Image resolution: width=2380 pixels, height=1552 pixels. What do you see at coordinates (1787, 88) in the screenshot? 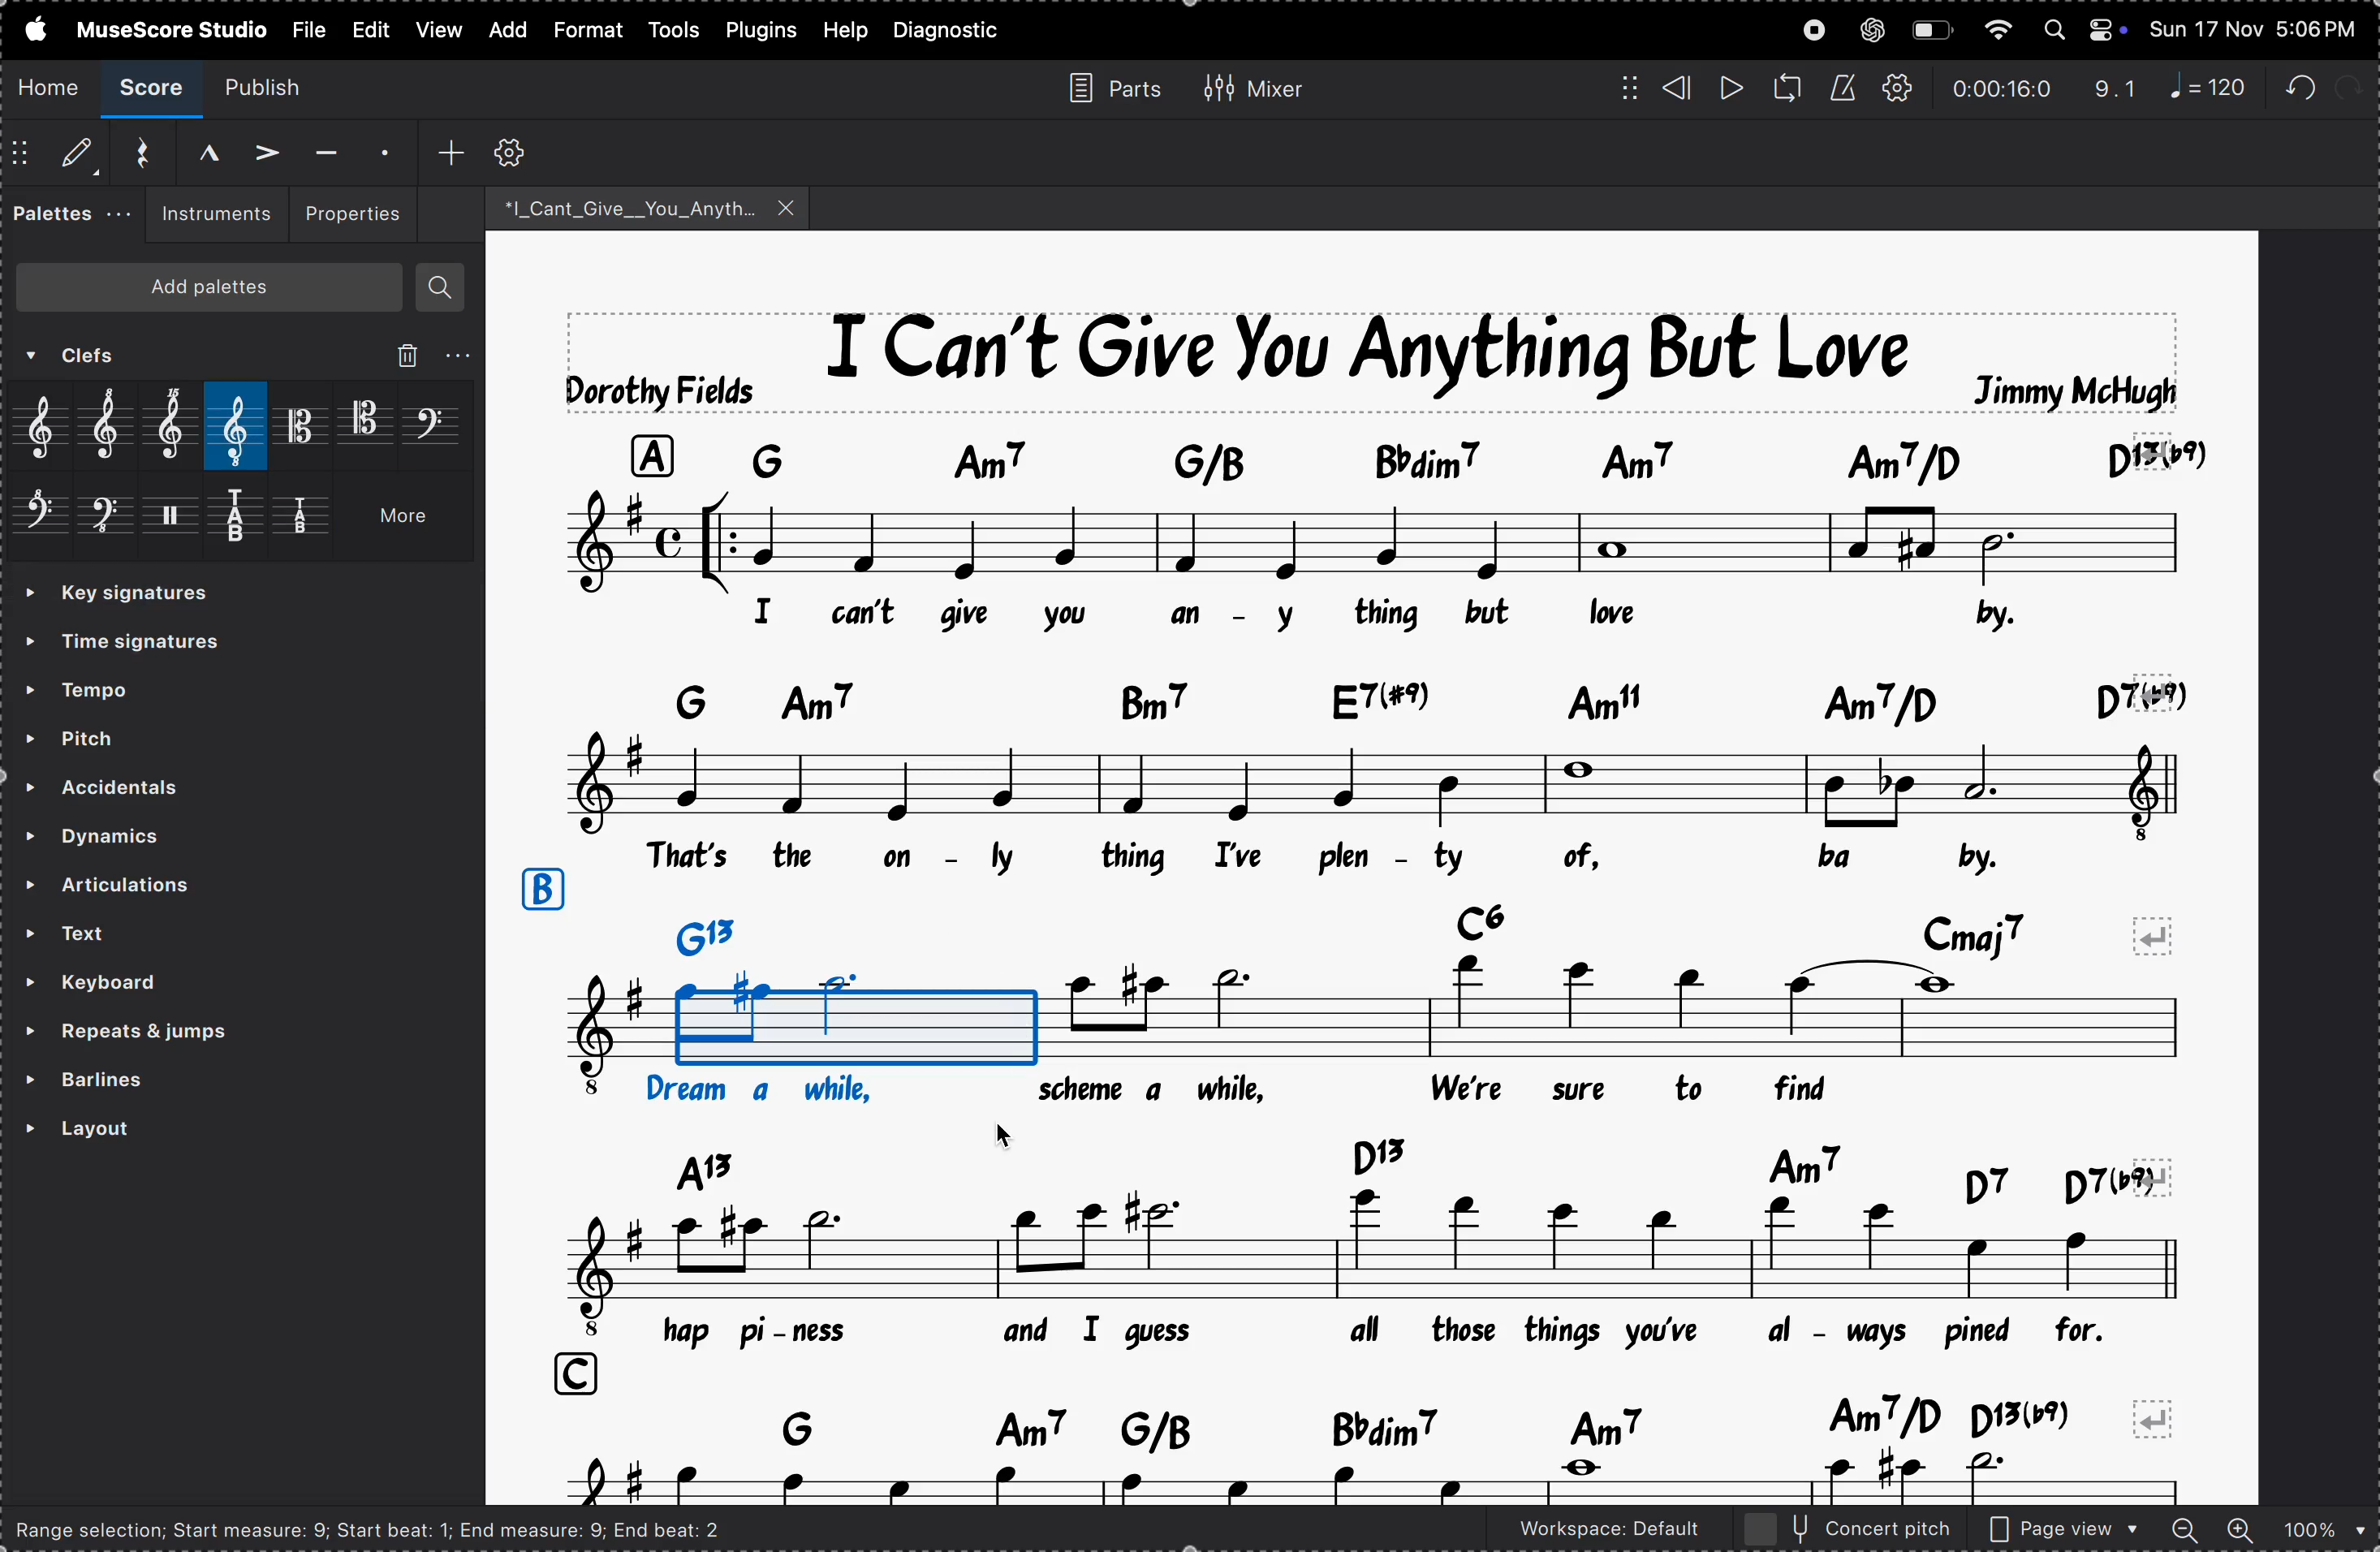
I see `loop playback` at bounding box center [1787, 88].